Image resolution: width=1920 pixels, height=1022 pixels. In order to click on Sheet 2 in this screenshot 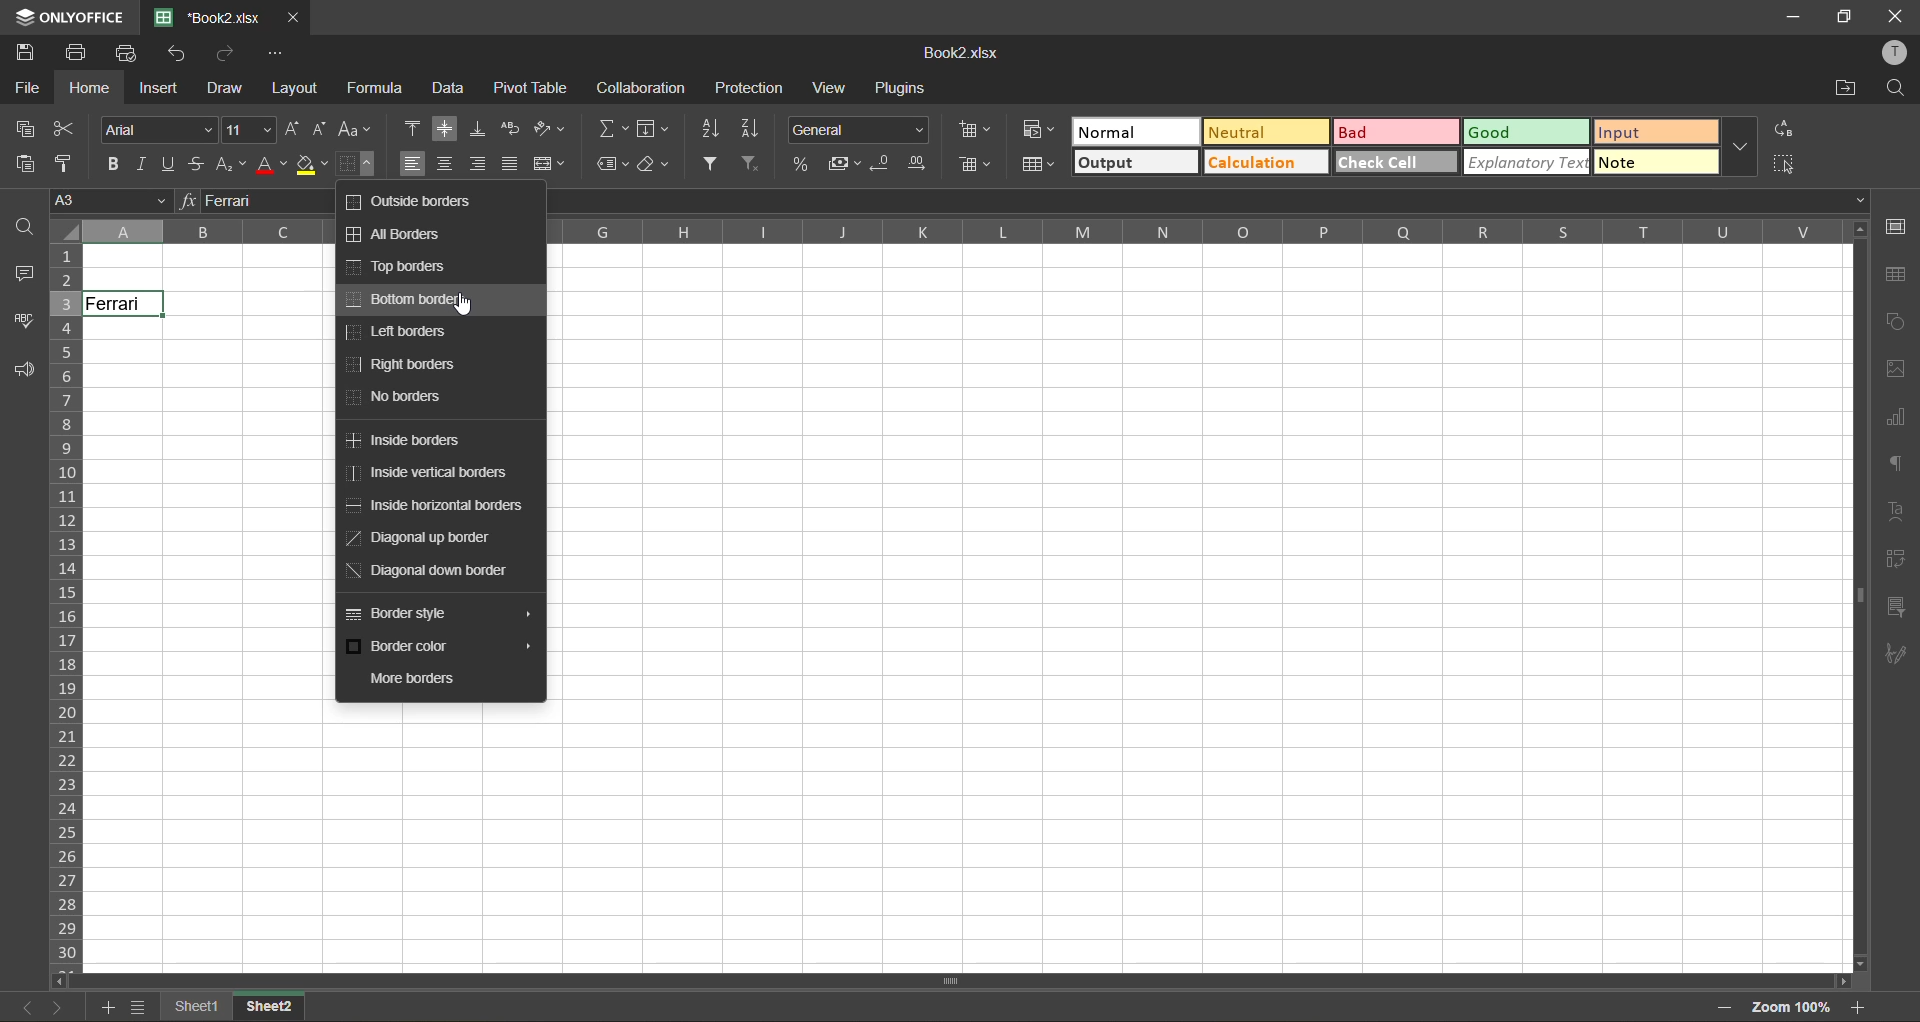, I will do `click(281, 1008)`.